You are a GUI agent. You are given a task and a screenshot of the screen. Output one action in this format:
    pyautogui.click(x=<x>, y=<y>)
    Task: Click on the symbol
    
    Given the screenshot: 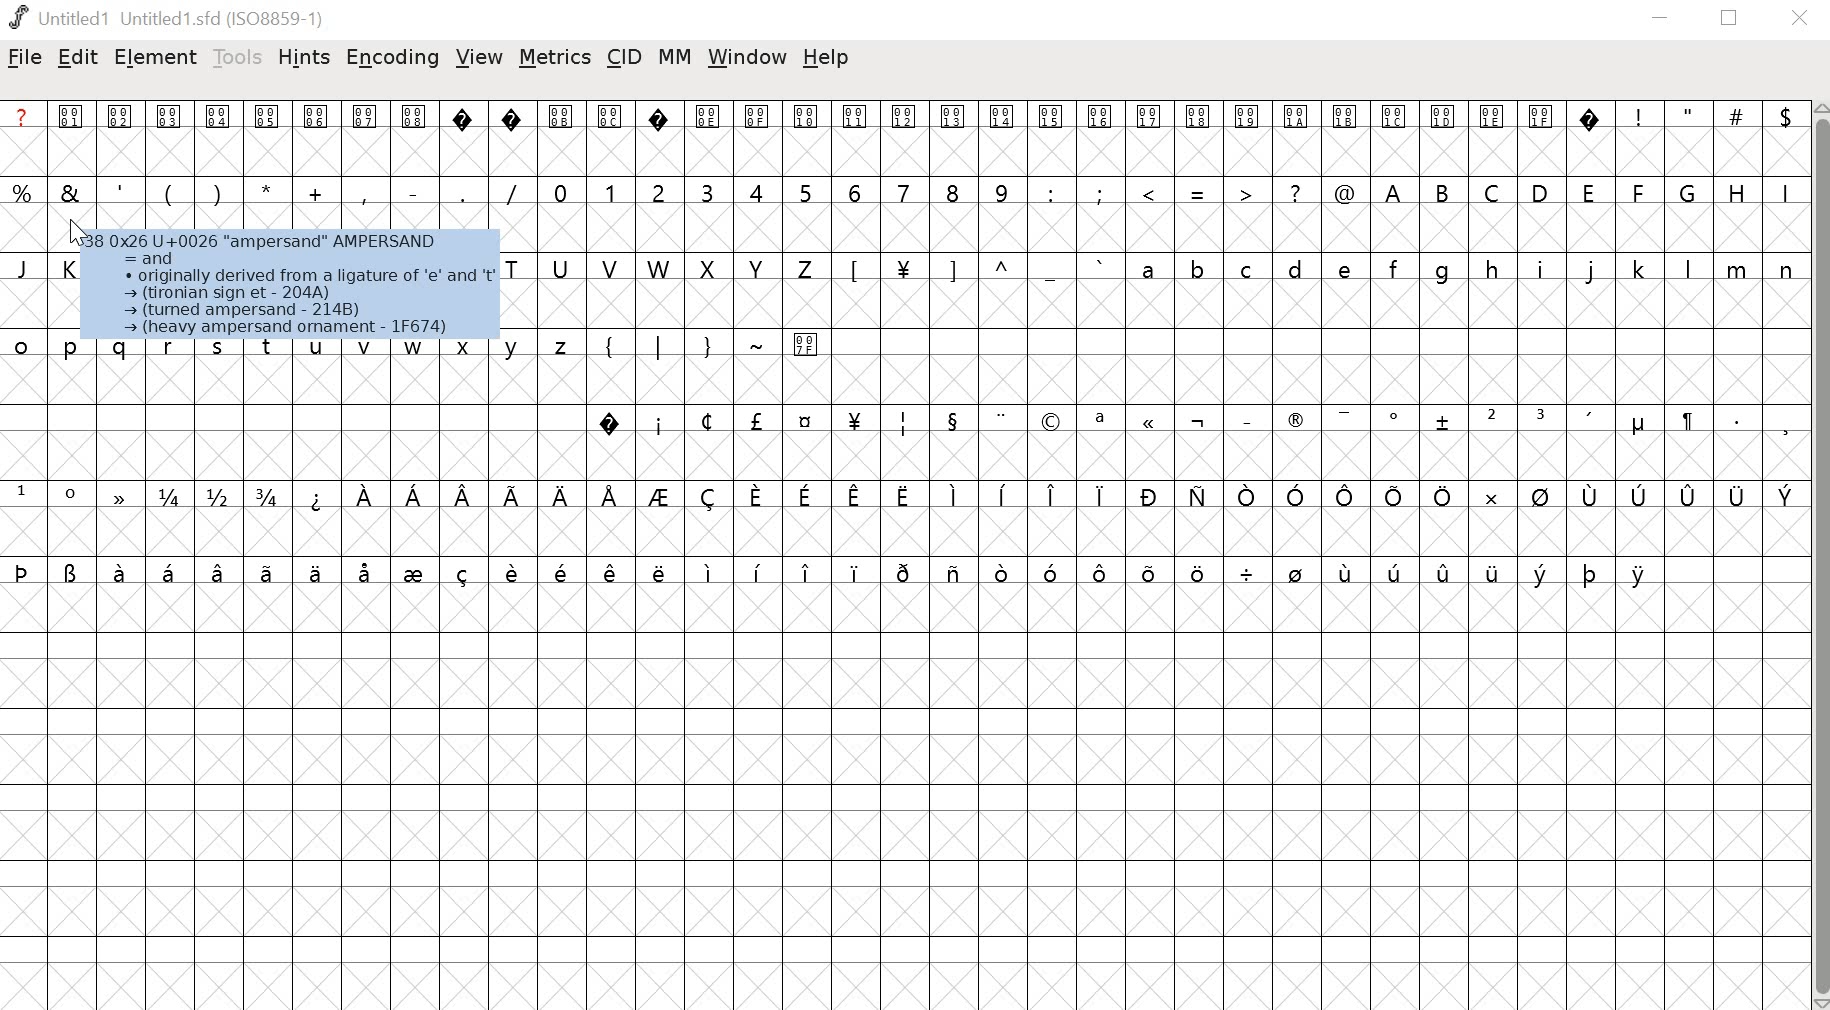 What is the action you would take?
    pyautogui.click(x=1591, y=572)
    